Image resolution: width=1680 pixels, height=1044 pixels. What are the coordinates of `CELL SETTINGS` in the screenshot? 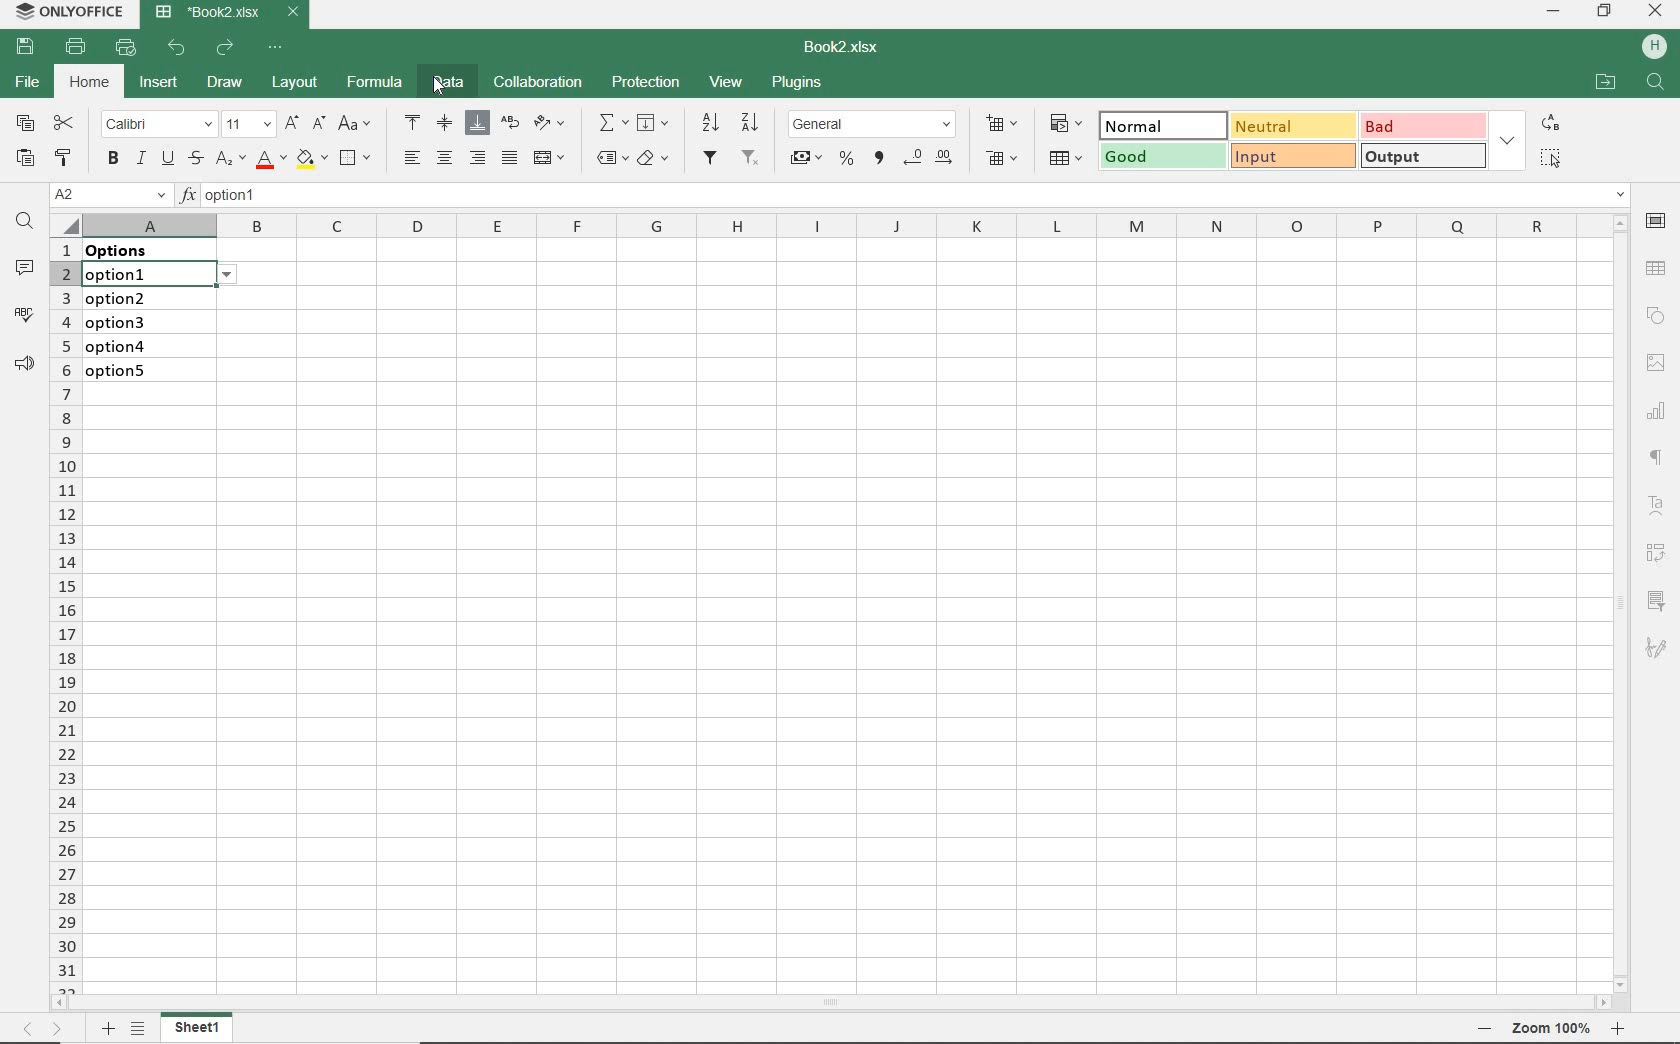 It's located at (1656, 223).